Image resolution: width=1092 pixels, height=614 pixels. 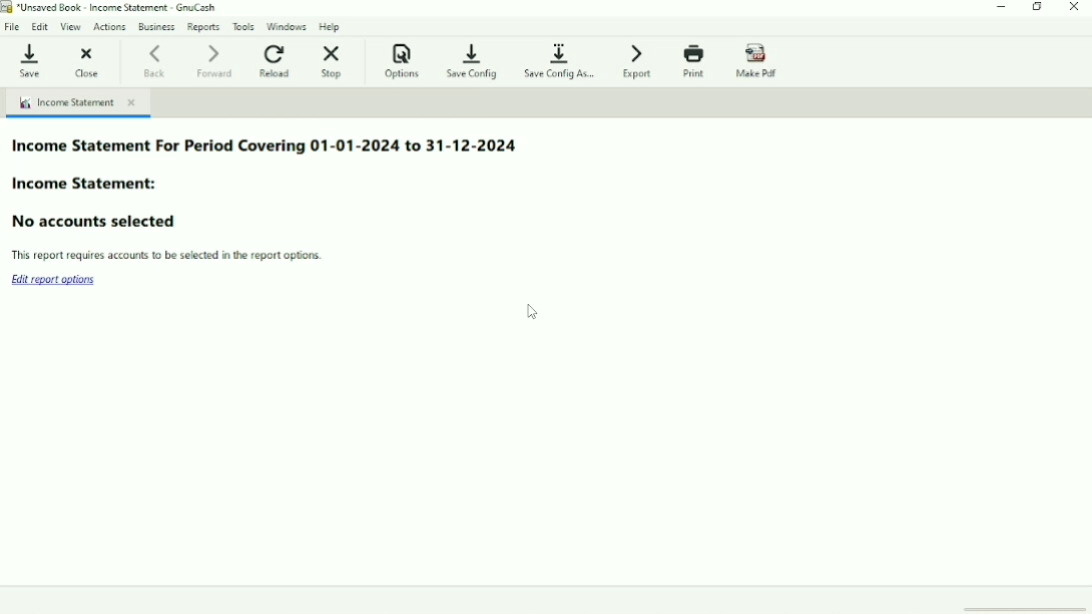 What do you see at coordinates (288, 25) in the screenshot?
I see `Windows` at bounding box center [288, 25].